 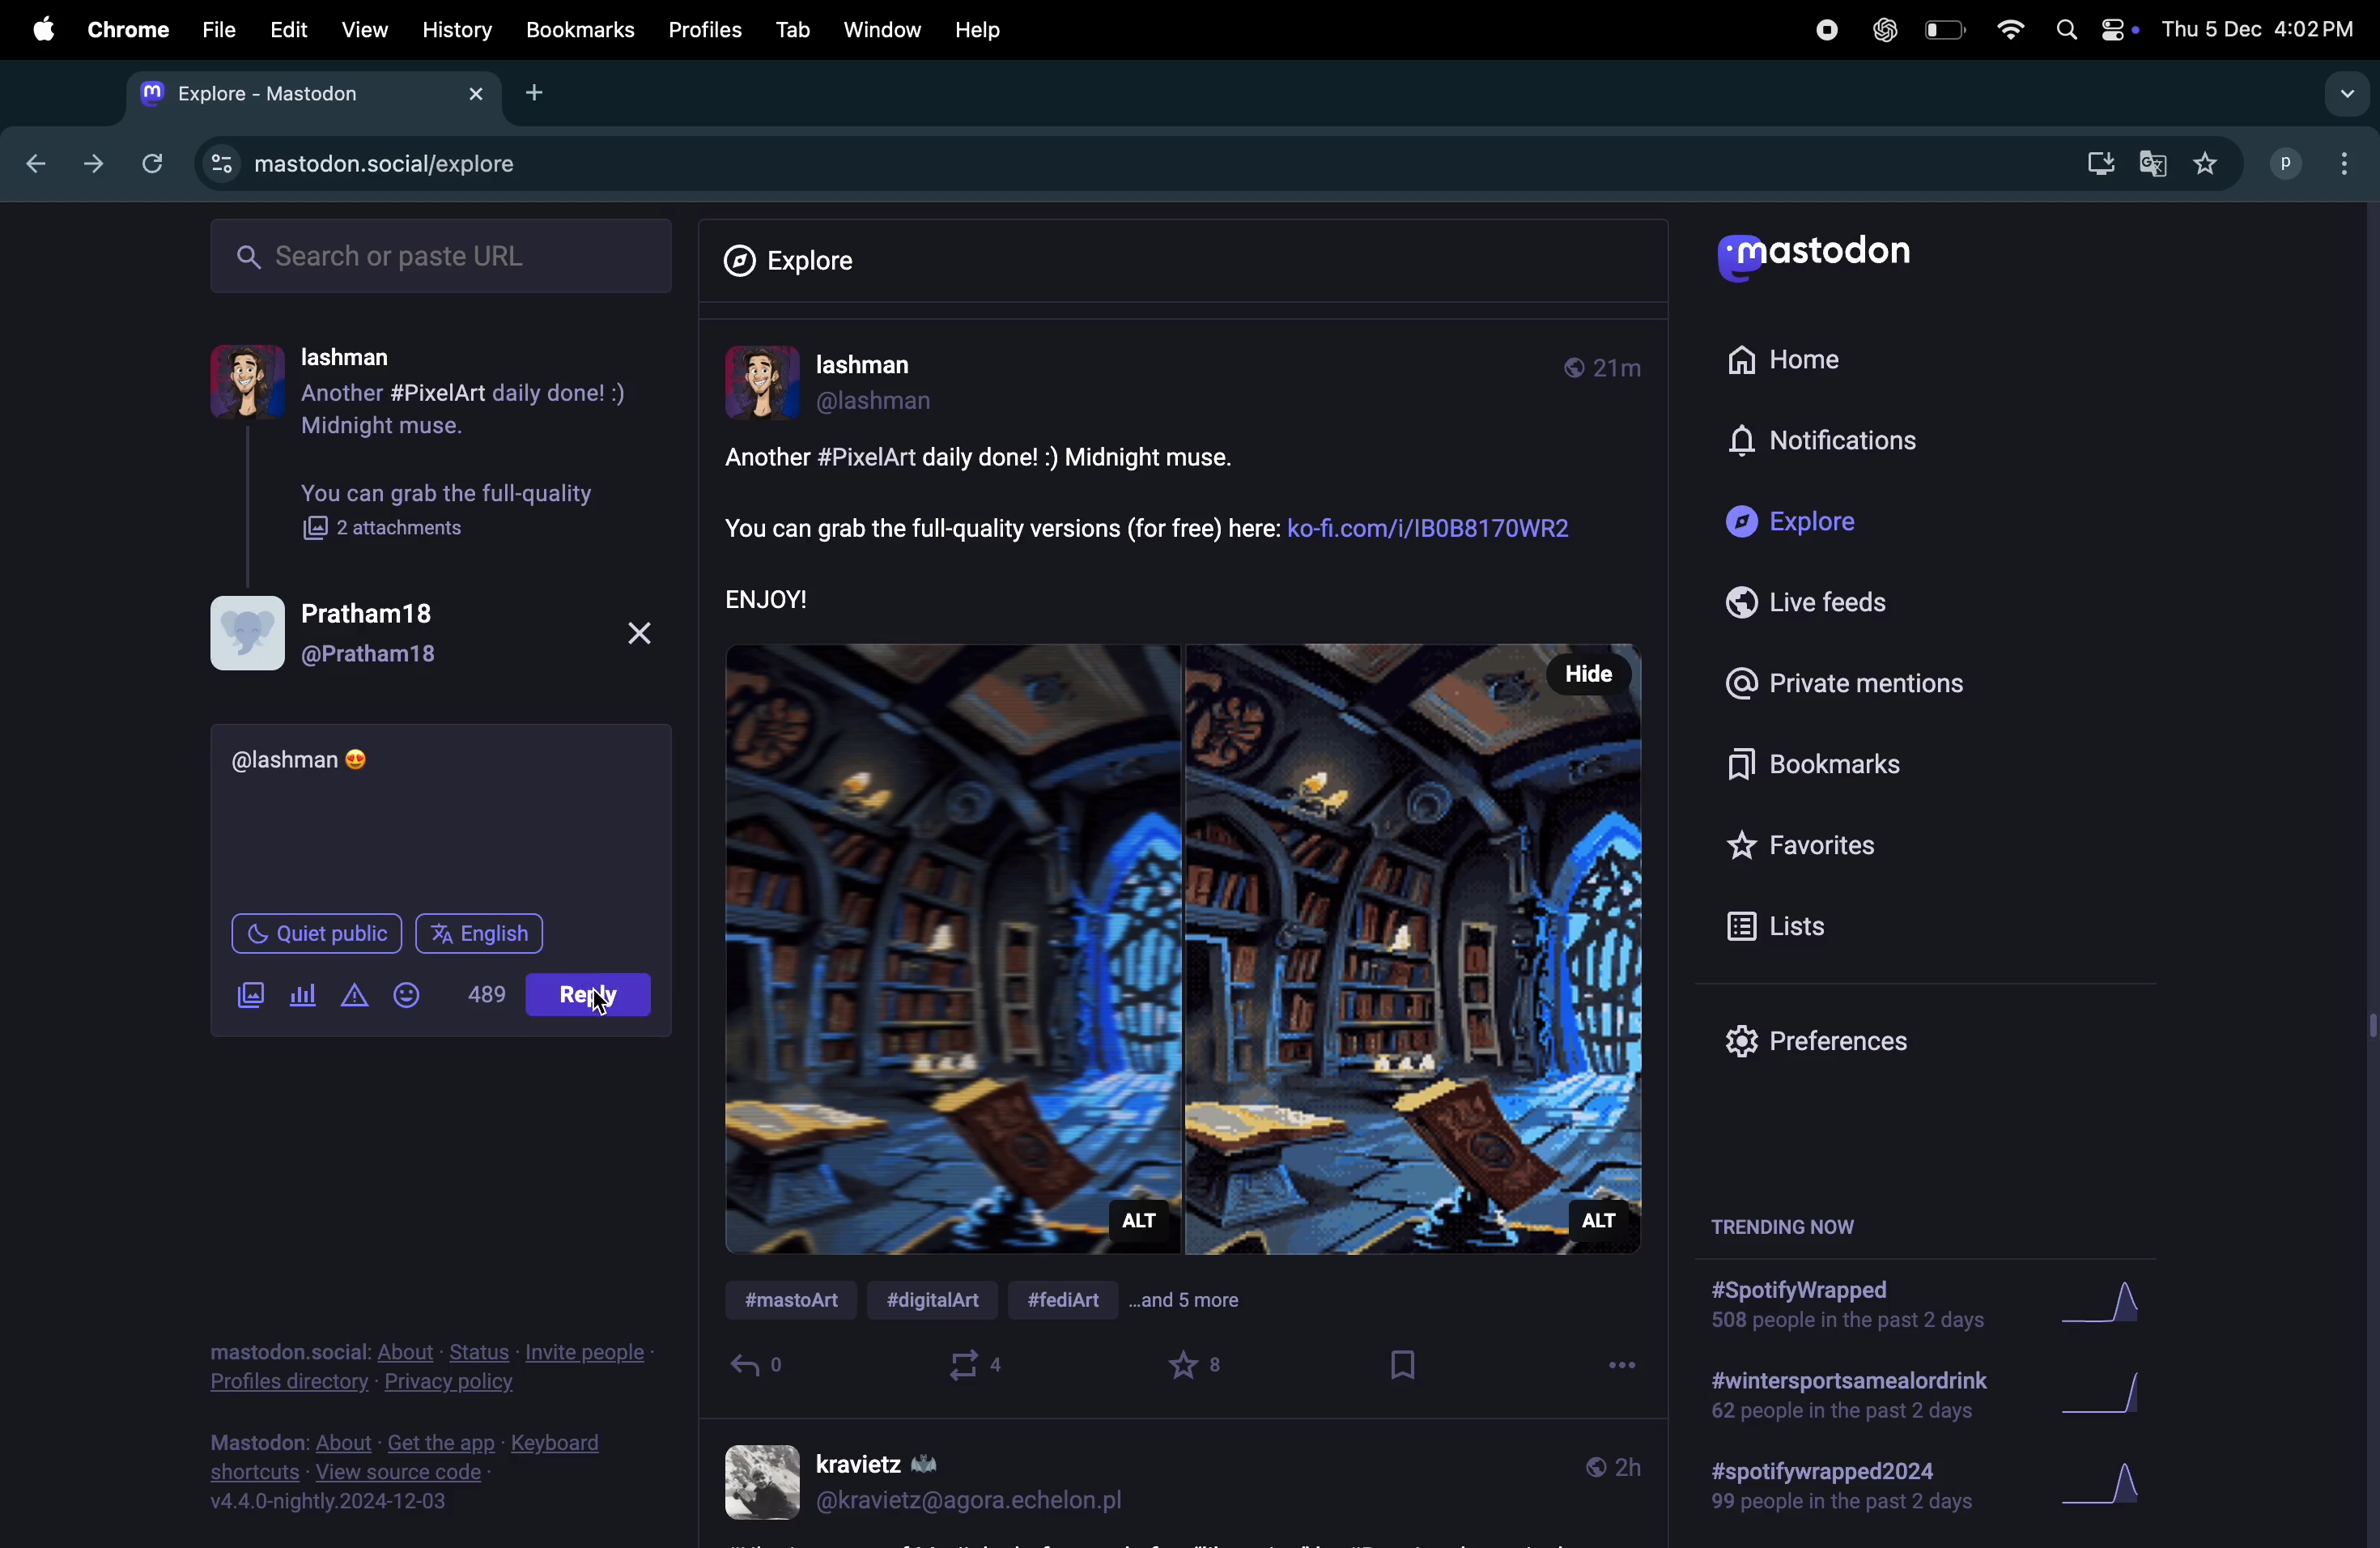 What do you see at coordinates (39, 30) in the screenshot?
I see `apple menu` at bounding box center [39, 30].